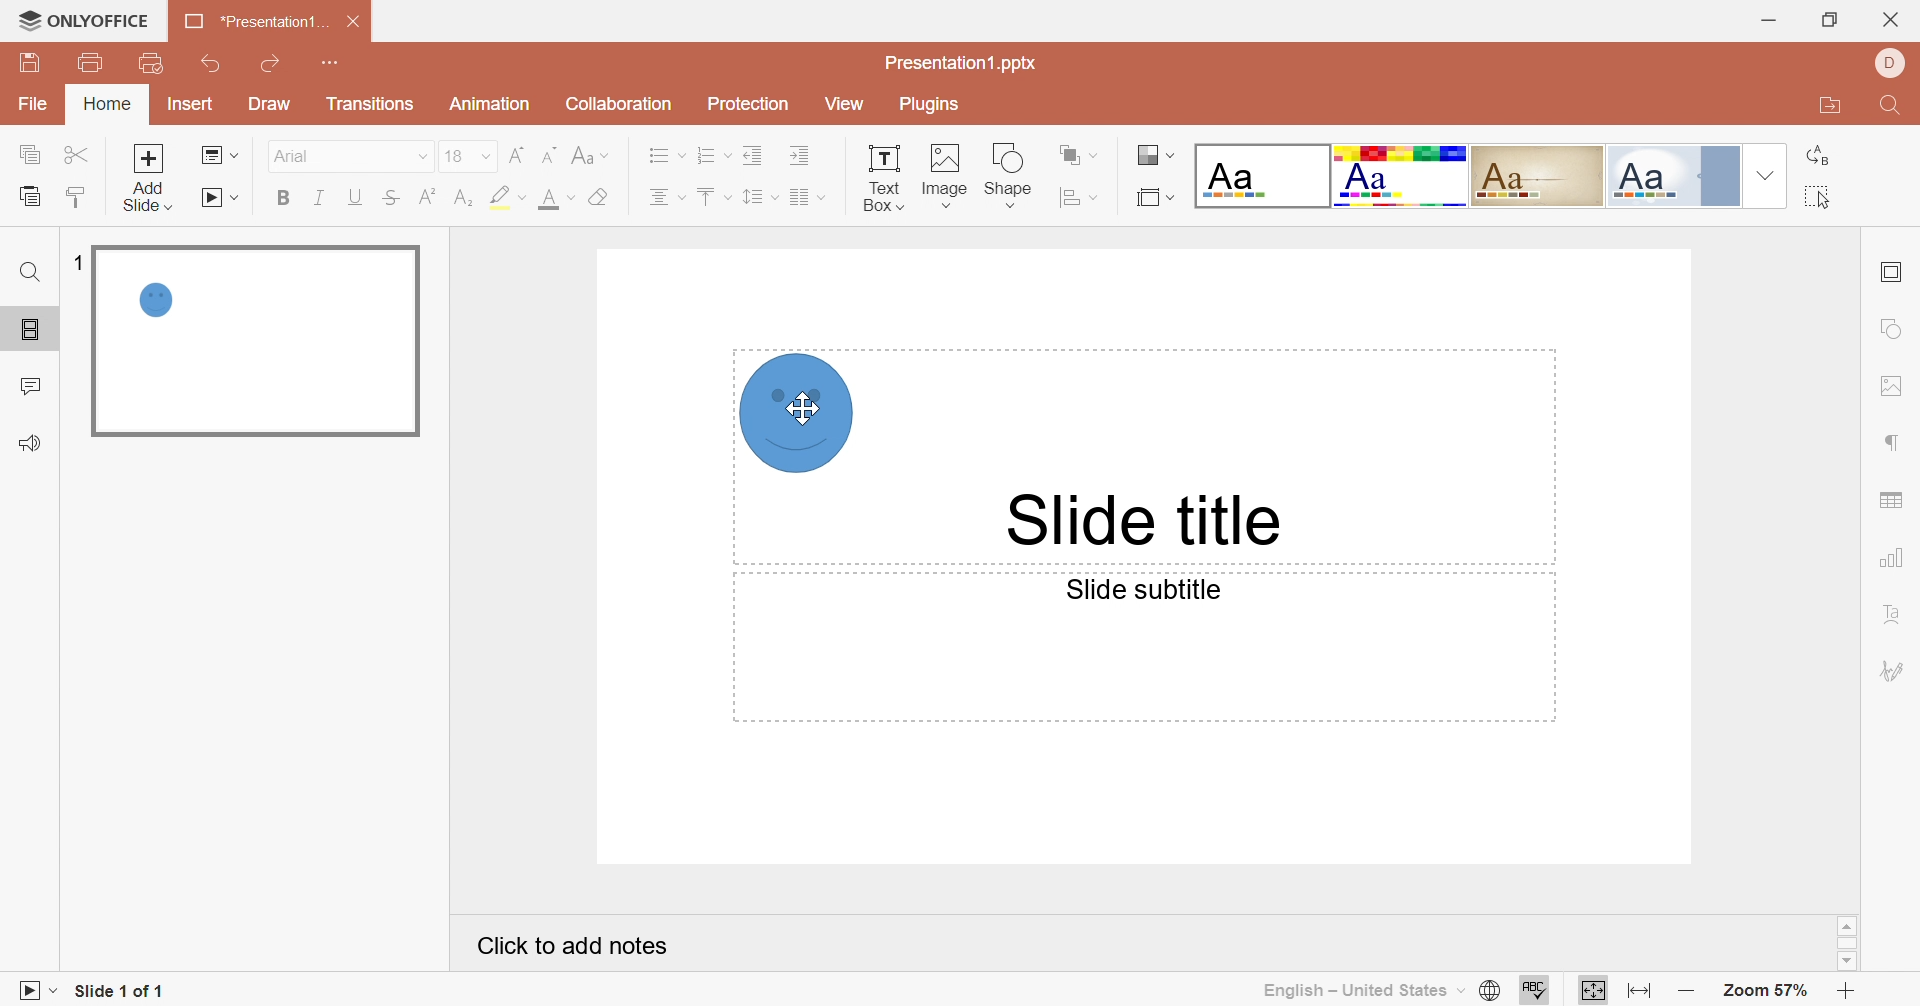 This screenshot has height=1006, width=1920. I want to click on Set document language, so click(1493, 992).